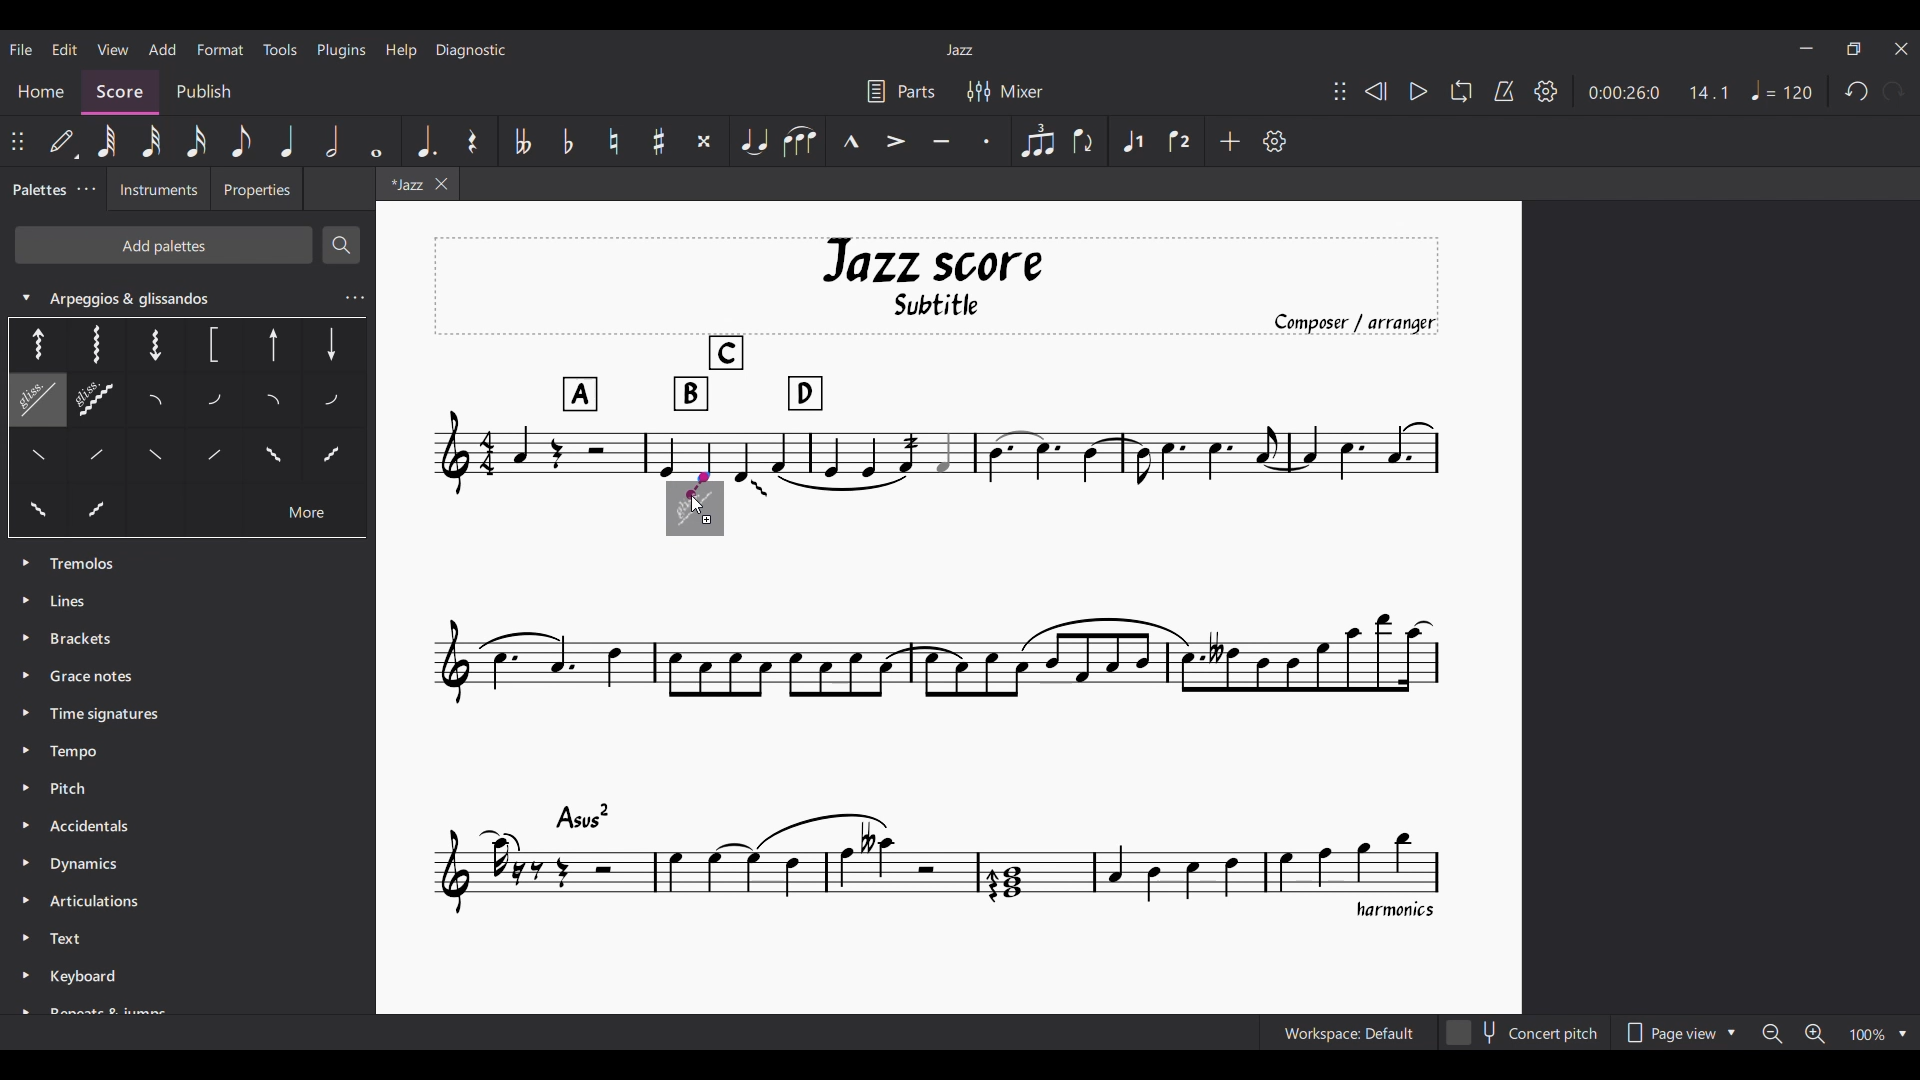 This screenshot has width=1920, height=1080. Describe the element at coordinates (1376, 91) in the screenshot. I see `Rewind` at that location.